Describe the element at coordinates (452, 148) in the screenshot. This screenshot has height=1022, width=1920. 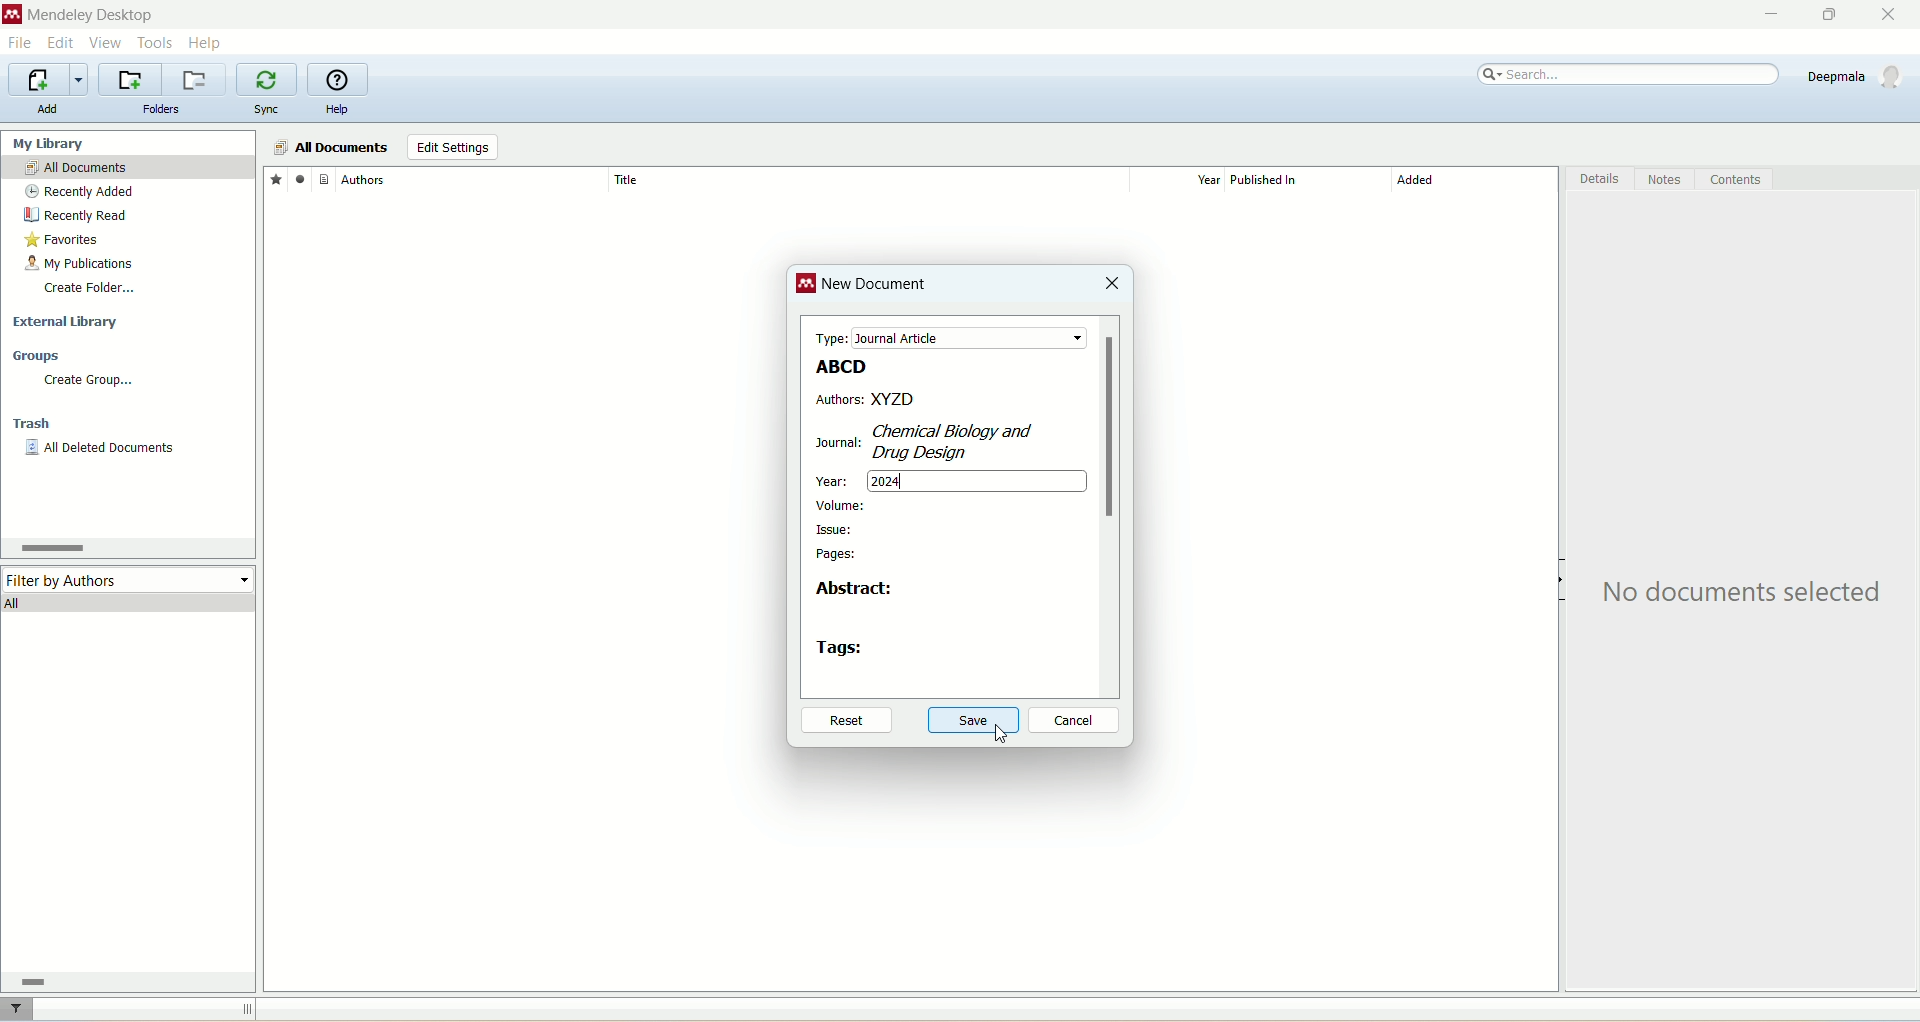
I see `edit settings` at that location.